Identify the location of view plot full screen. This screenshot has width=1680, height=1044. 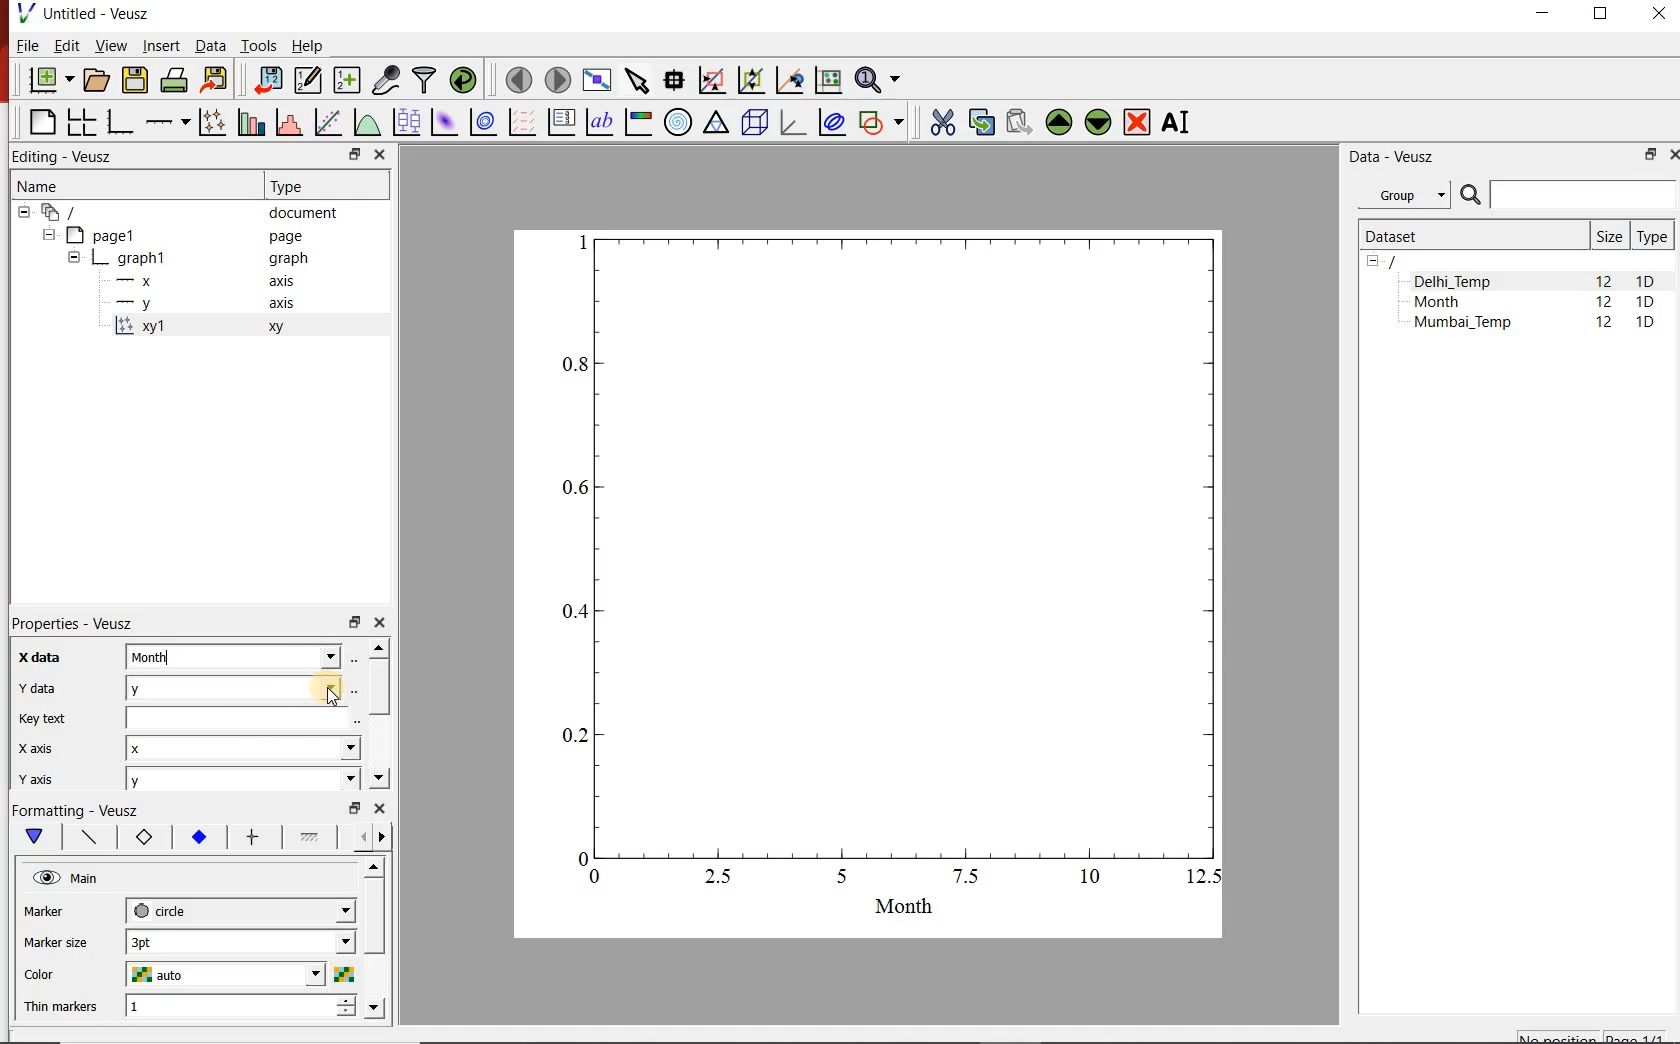
(597, 81).